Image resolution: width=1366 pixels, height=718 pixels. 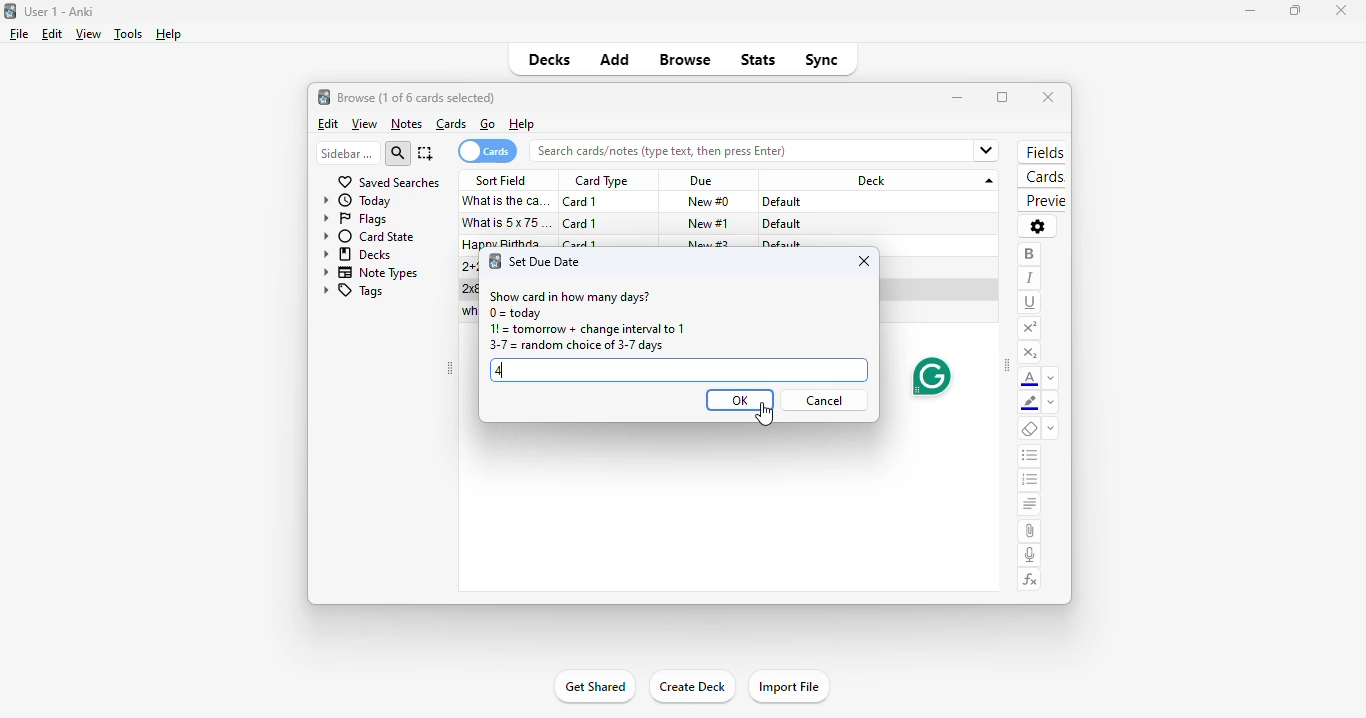 I want to click on default, so click(x=783, y=202).